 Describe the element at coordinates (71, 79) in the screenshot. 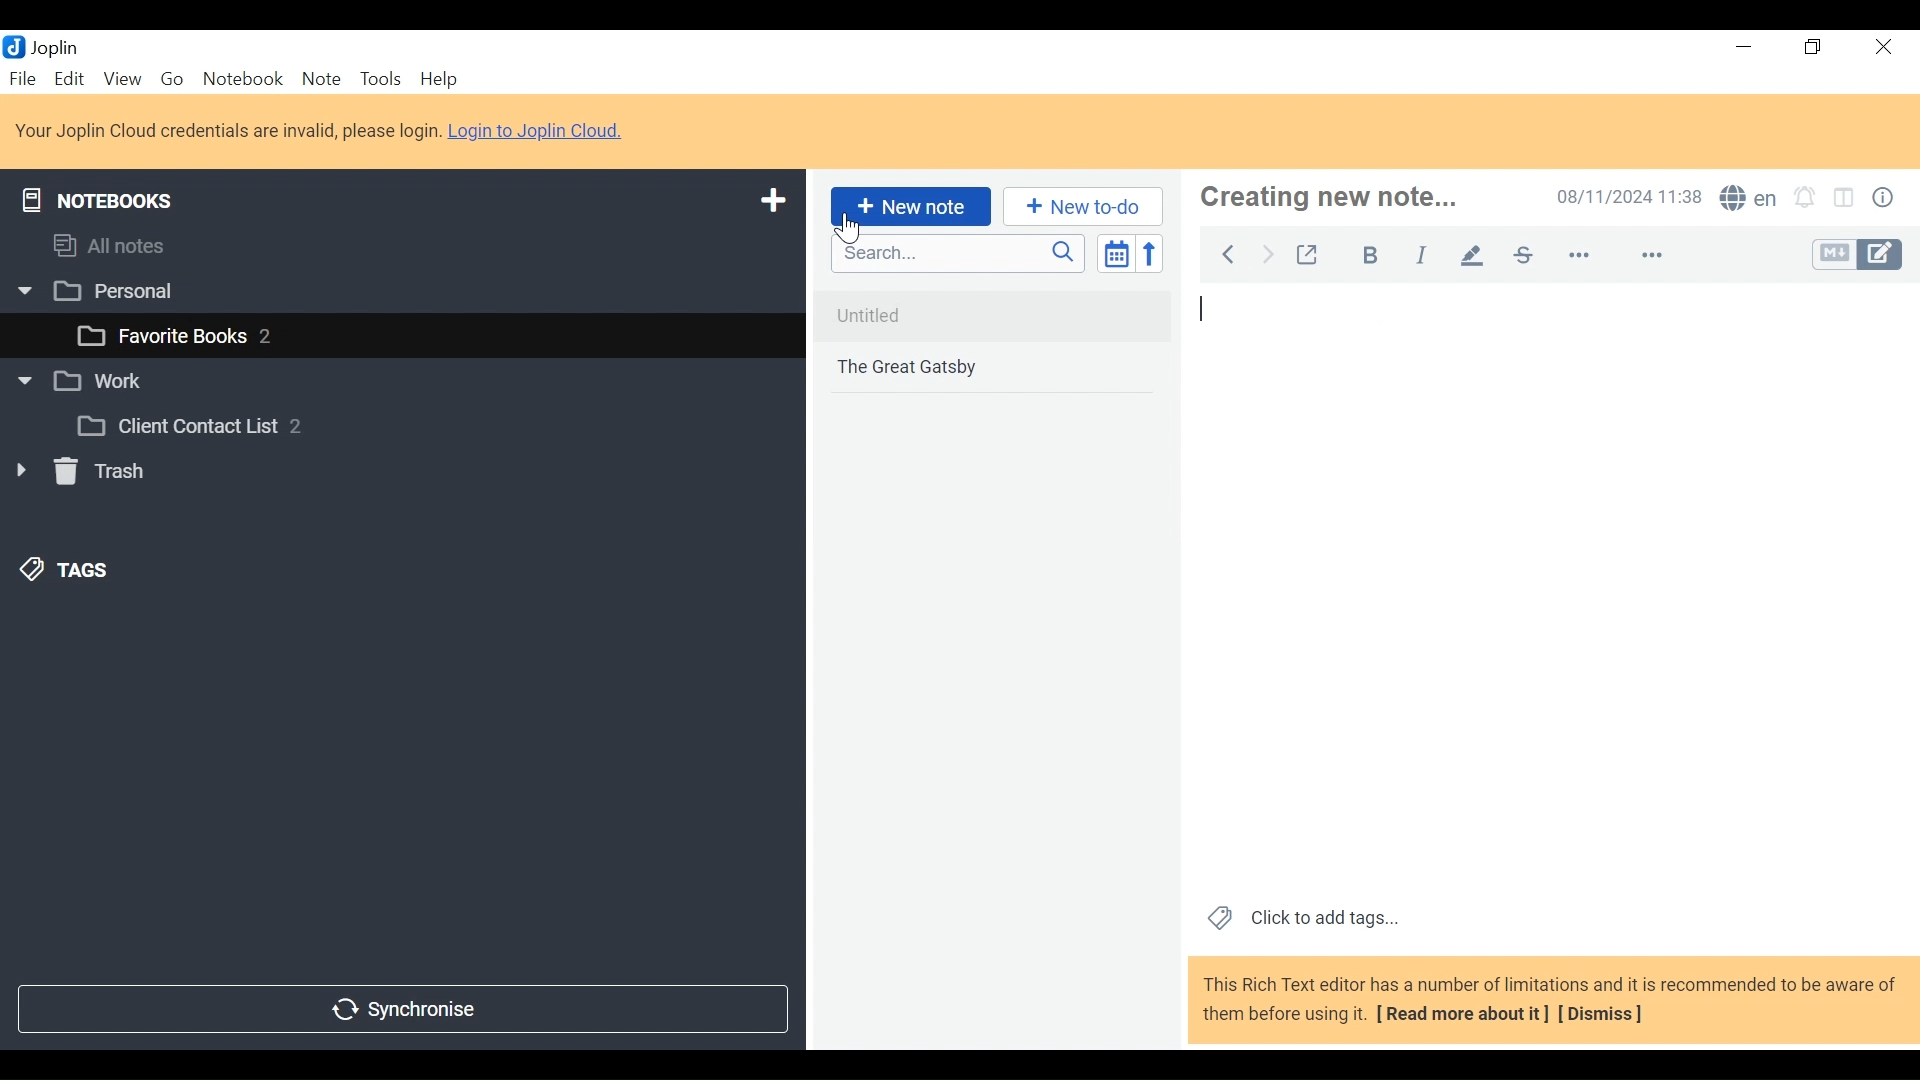

I see `` at that location.